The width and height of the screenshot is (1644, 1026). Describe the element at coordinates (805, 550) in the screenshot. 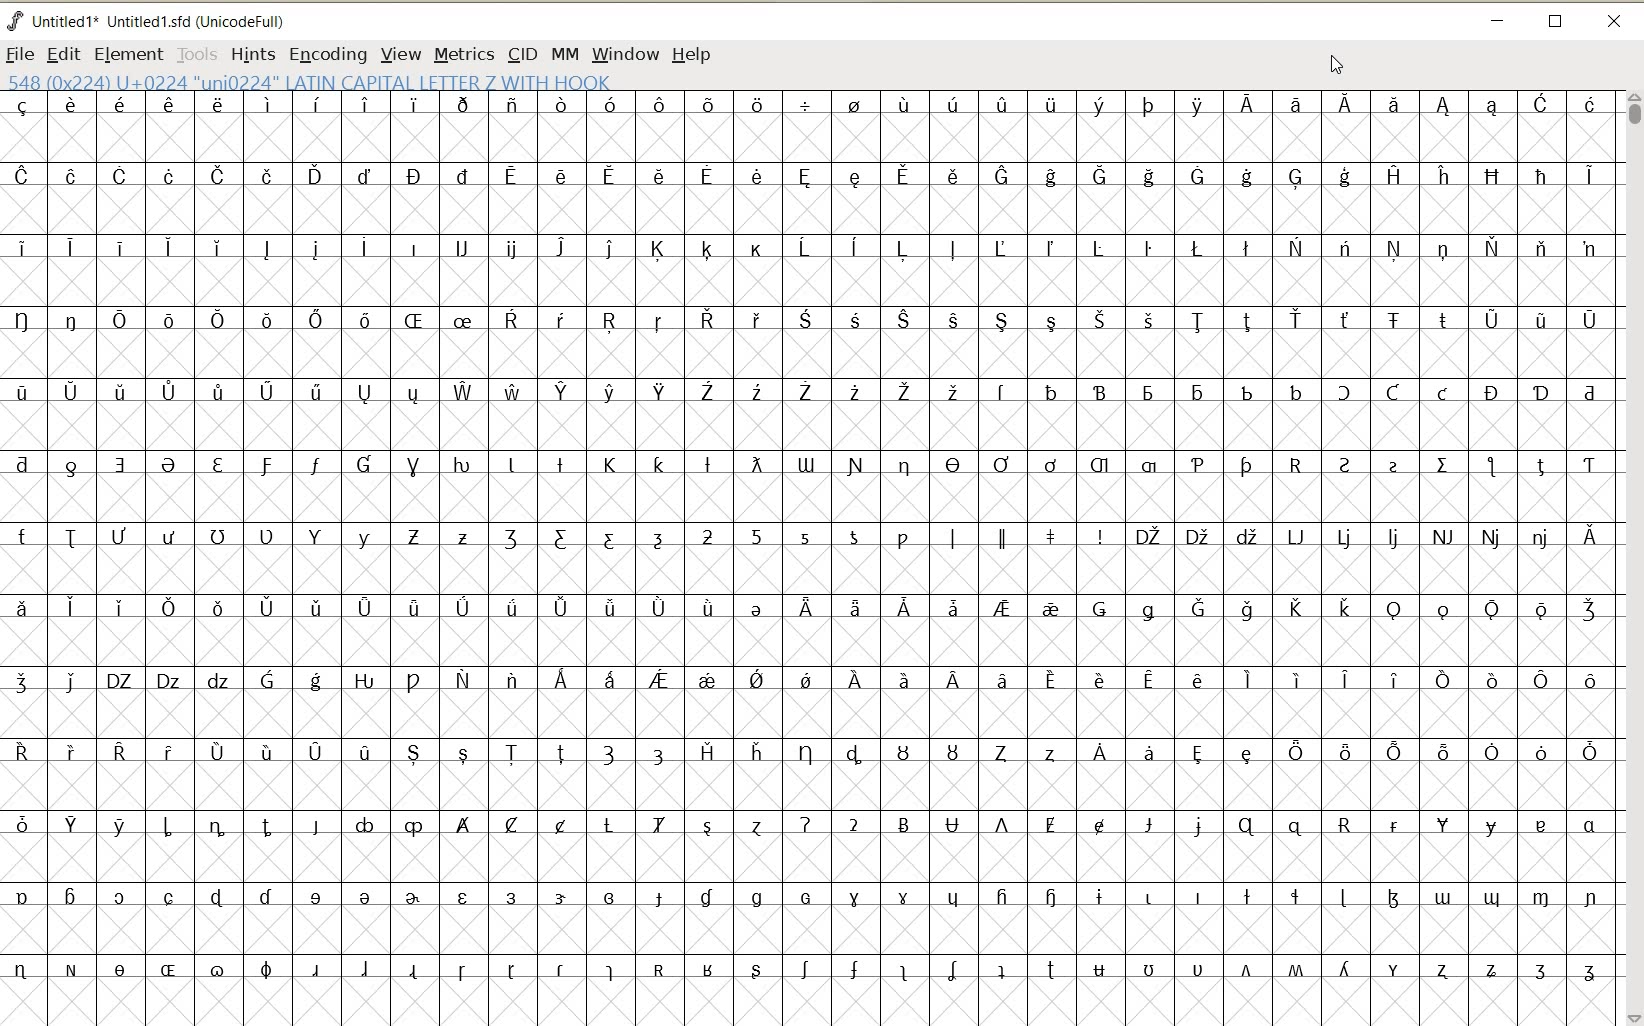

I see `GLYPHY CHARACTERS & NUMBERS` at that location.